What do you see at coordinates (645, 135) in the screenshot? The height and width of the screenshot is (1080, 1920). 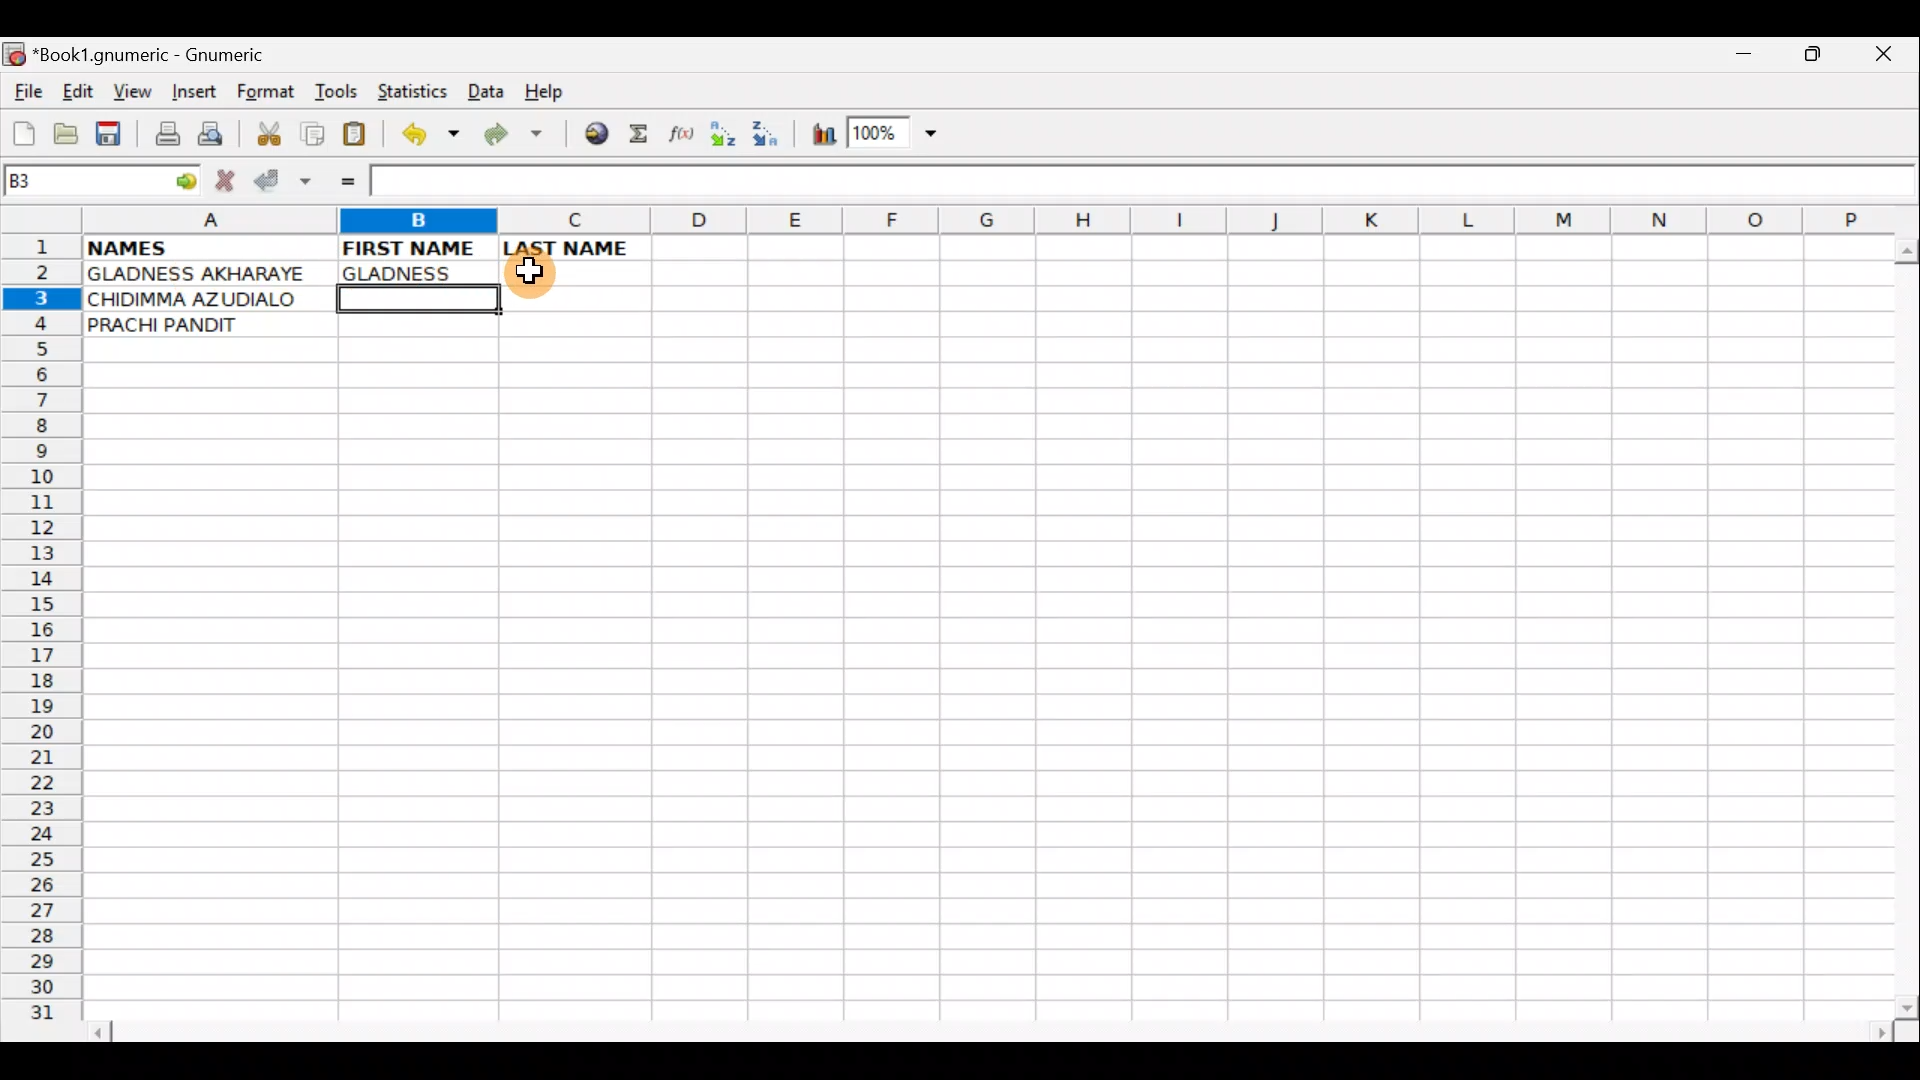 I see `Sum in the current cell` at bounding box center [645, 135].